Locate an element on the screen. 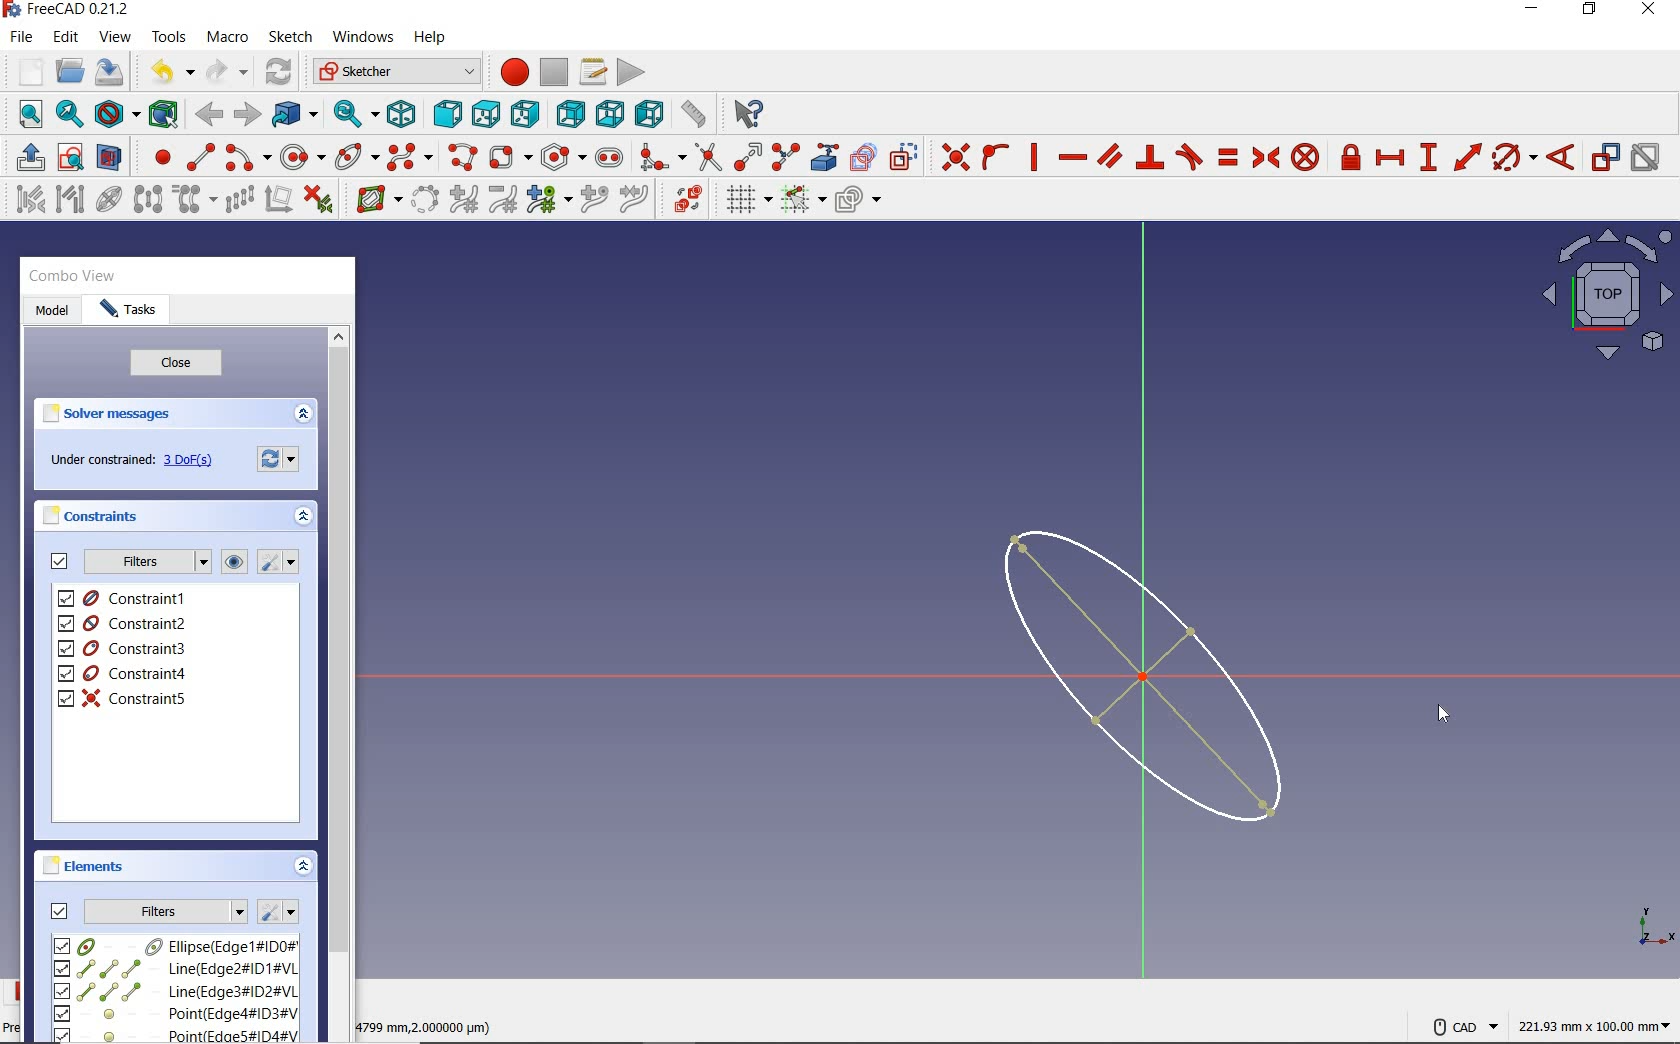 The width and height of the screenshot is (1680, 1044). measurement is located at coordinates (1596, 1023).